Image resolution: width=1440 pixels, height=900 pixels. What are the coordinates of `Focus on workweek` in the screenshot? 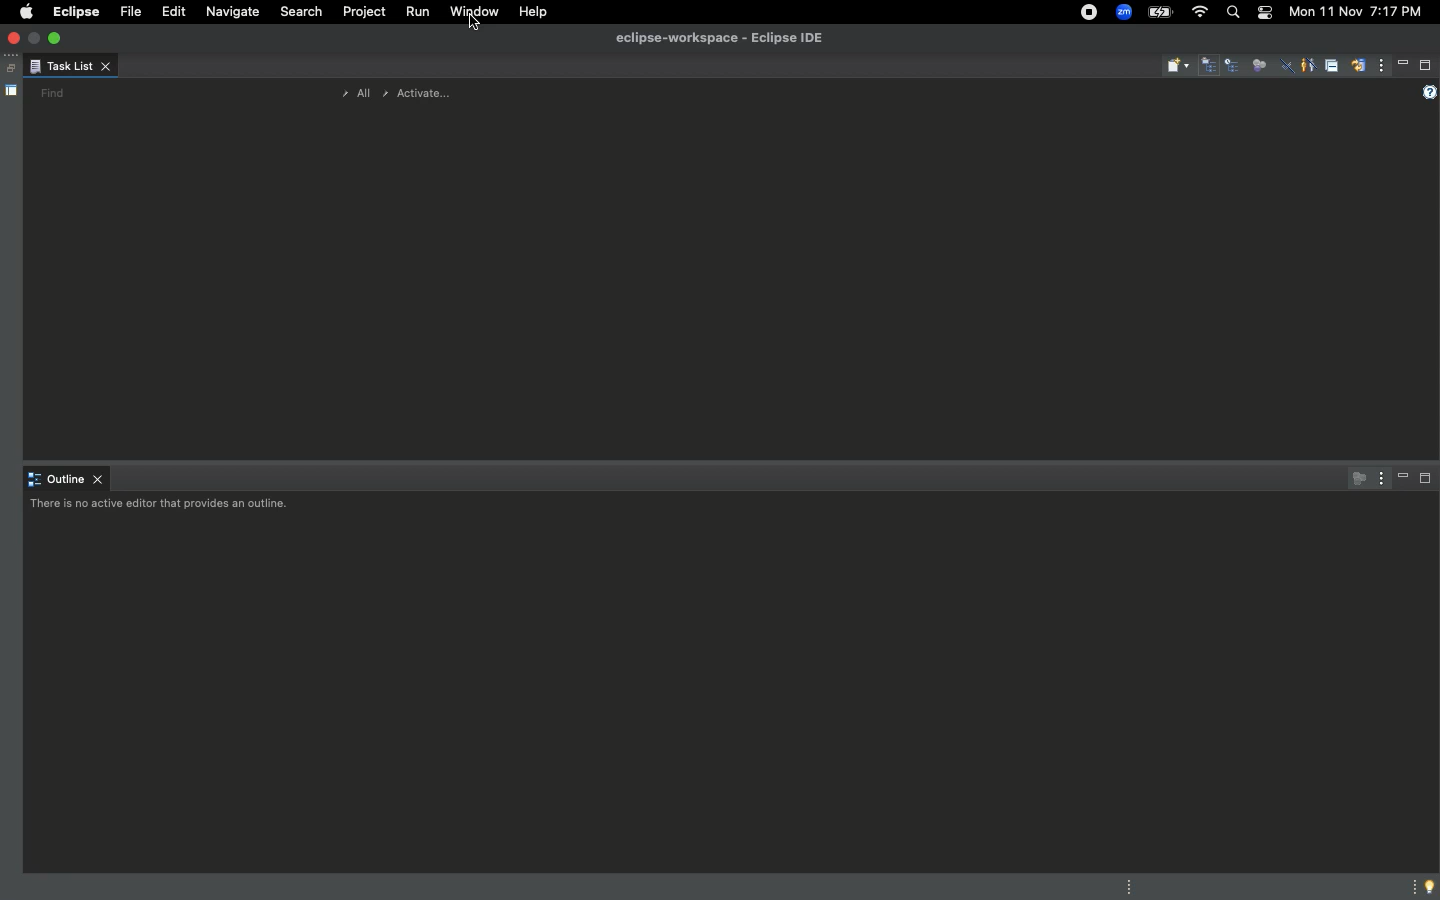 It's located at (1259, 63).